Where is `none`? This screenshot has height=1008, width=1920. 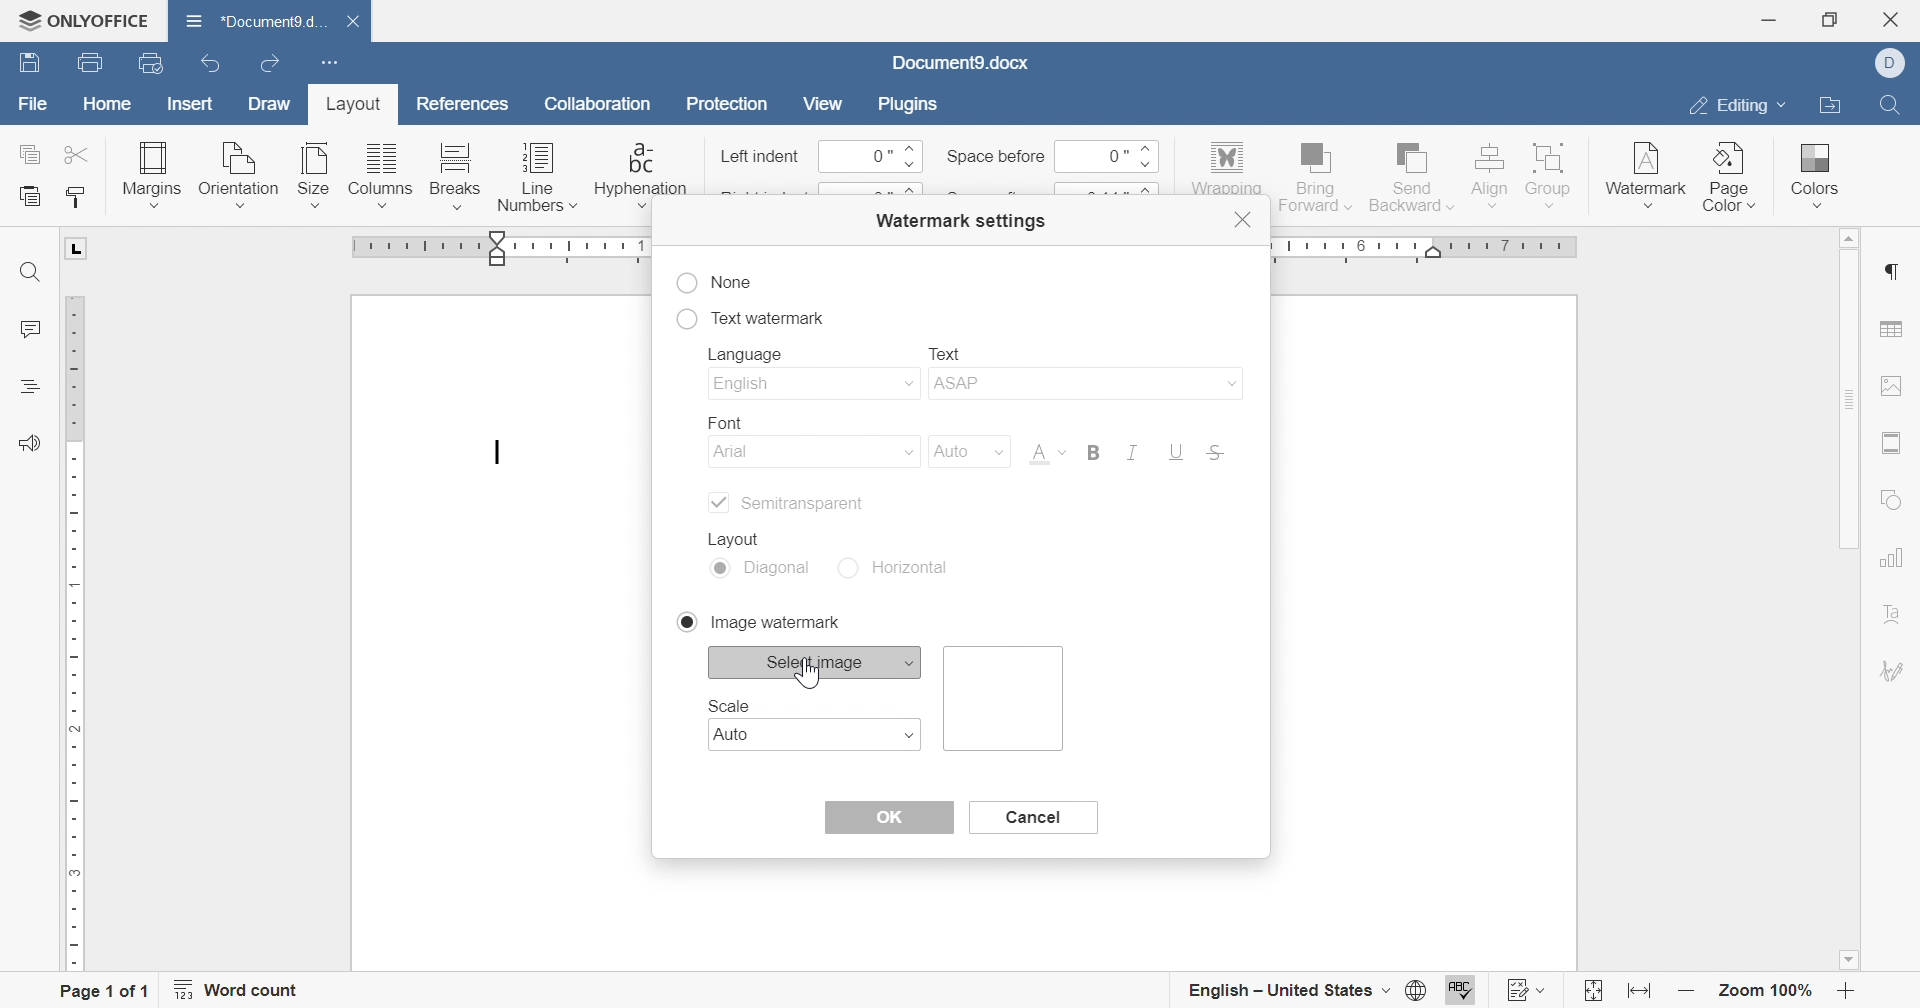
none is located at coordinates (715, 283).